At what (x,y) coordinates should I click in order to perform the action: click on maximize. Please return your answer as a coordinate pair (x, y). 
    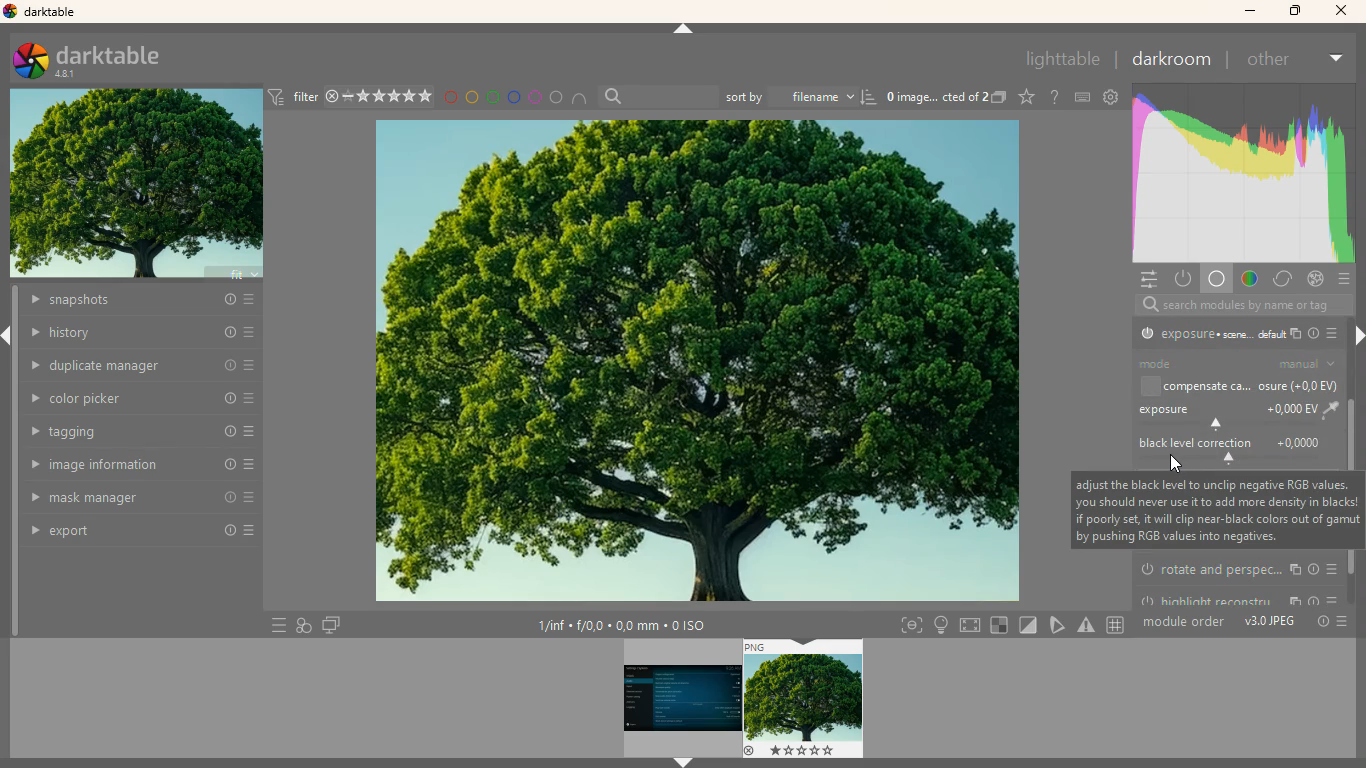
    Looking at the image, I should click on (1294, 13).